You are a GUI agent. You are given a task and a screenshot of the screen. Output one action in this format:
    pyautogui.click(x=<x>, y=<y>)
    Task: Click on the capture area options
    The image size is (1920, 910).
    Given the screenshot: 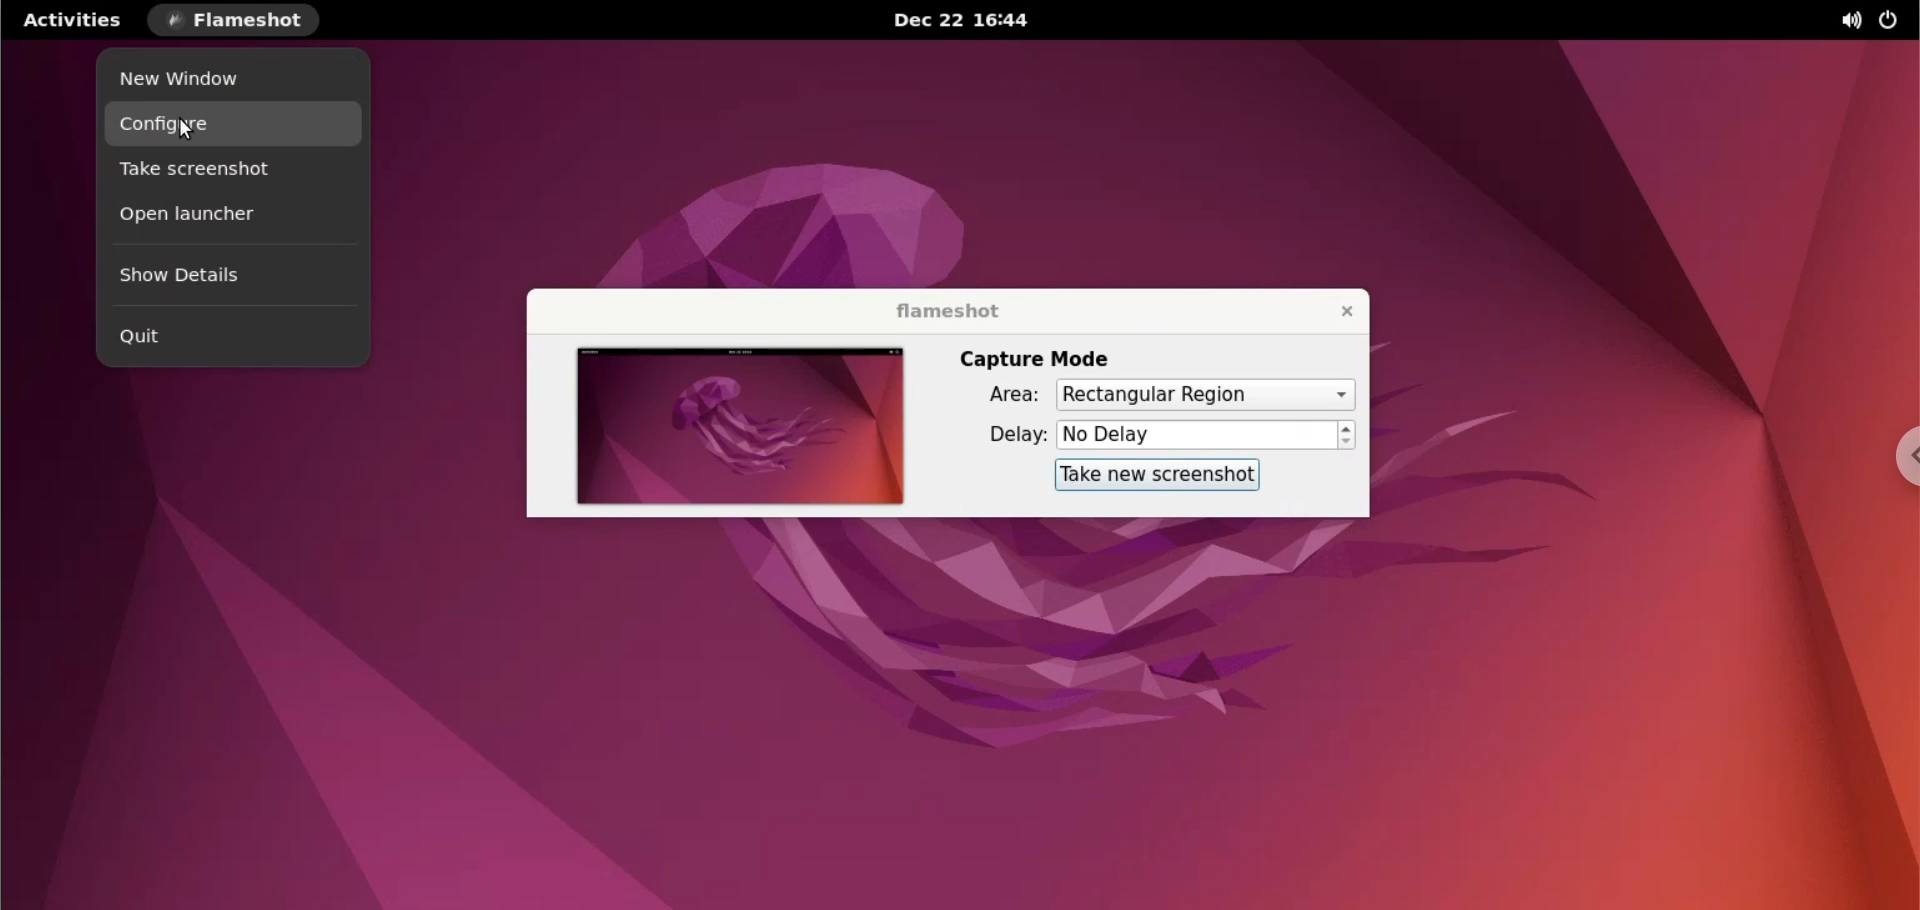 What is the action you would take?
    pyautogui.click(x=1203, y=395)
    